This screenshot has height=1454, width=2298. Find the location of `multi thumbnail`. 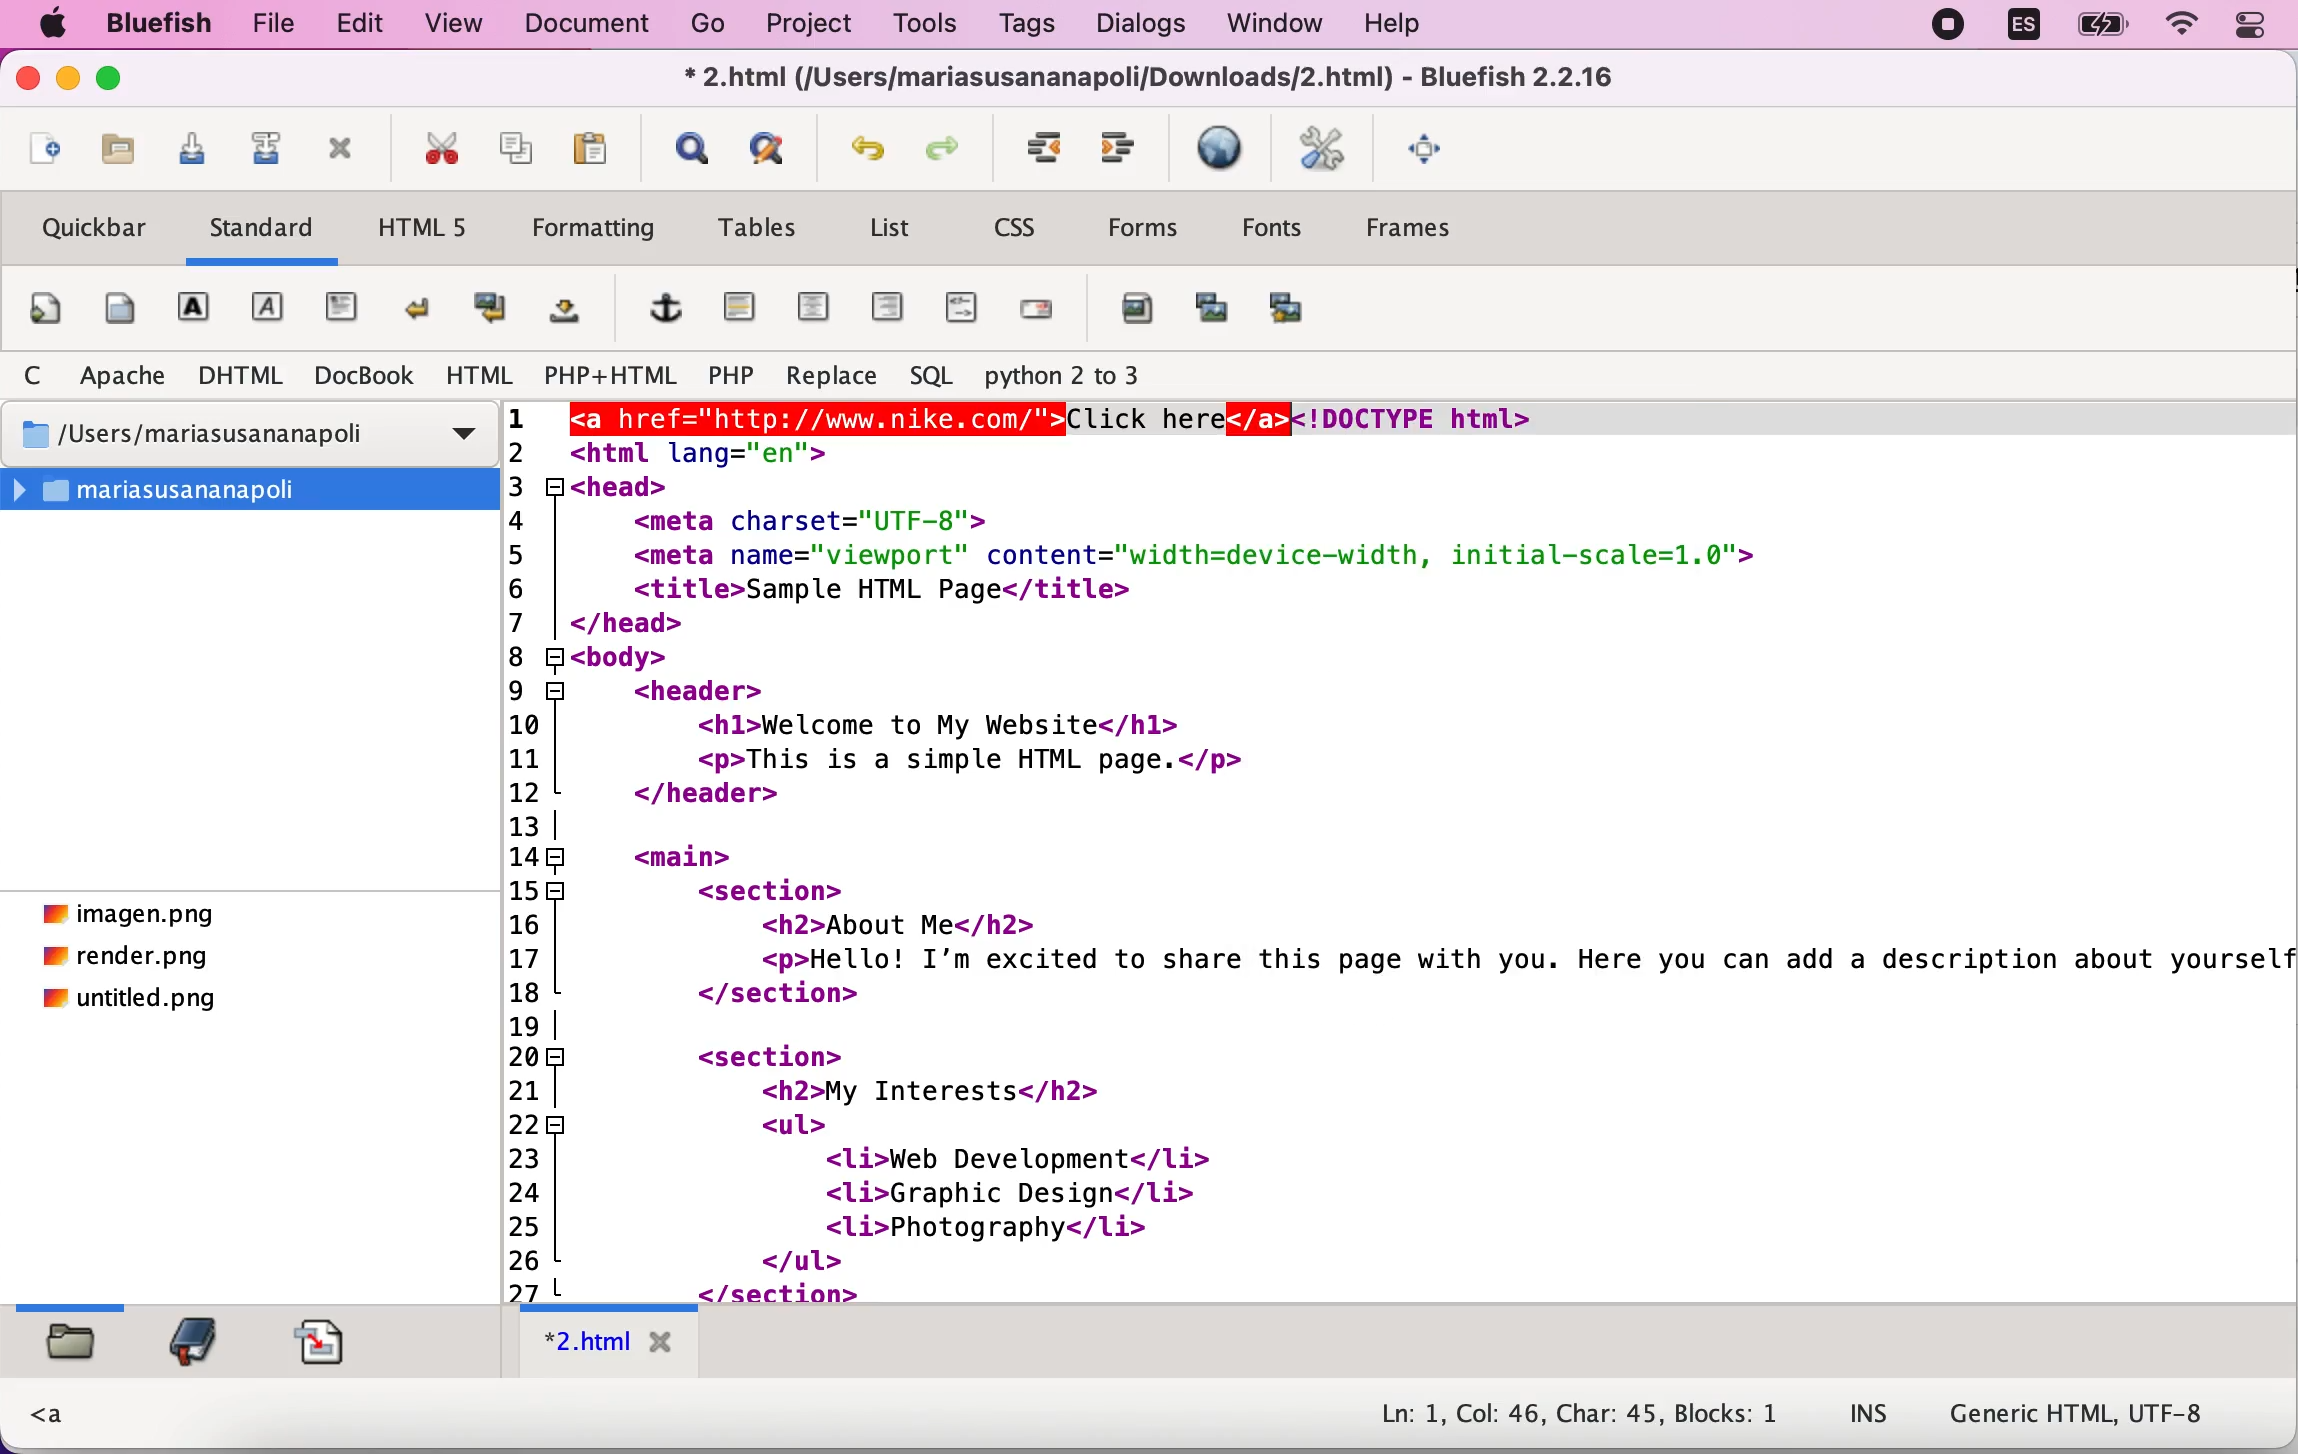

multi thumbnail is located at coordinates (1300, 314).